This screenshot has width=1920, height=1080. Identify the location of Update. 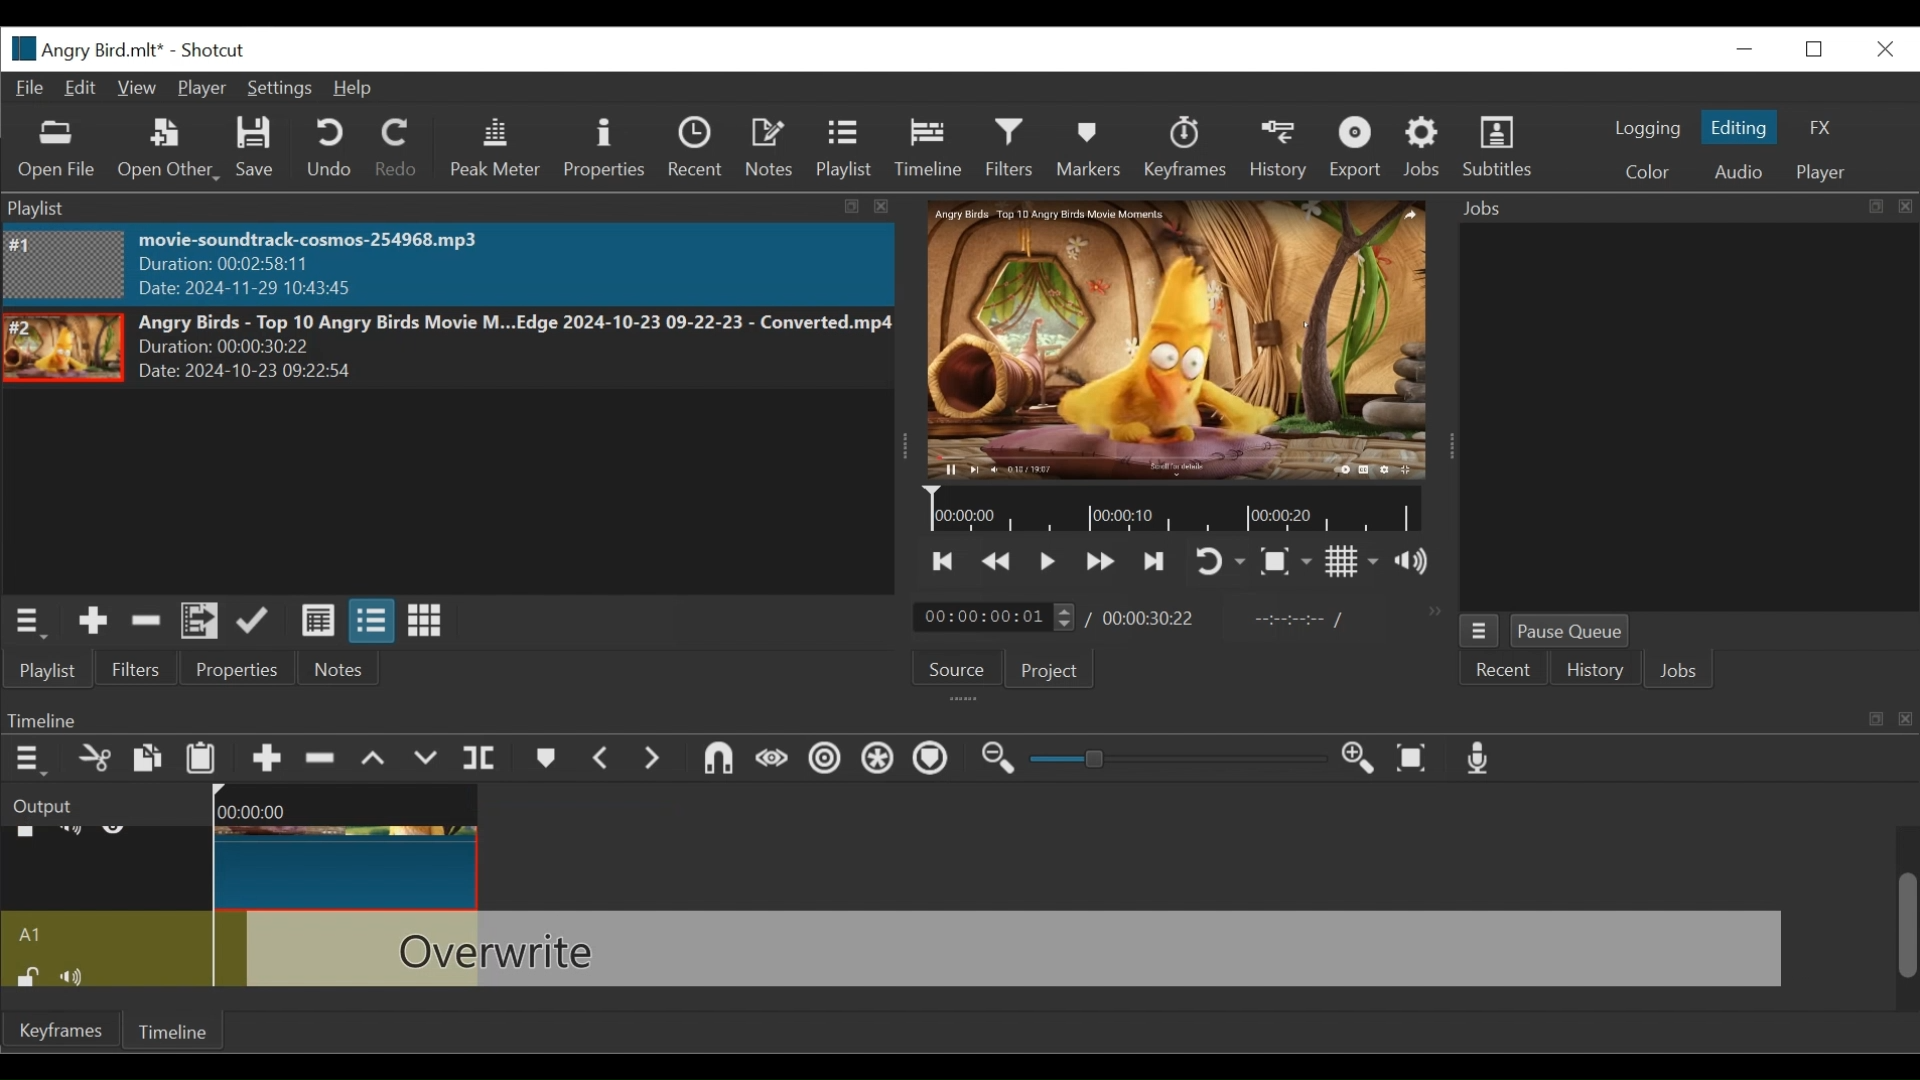
(259, 621).